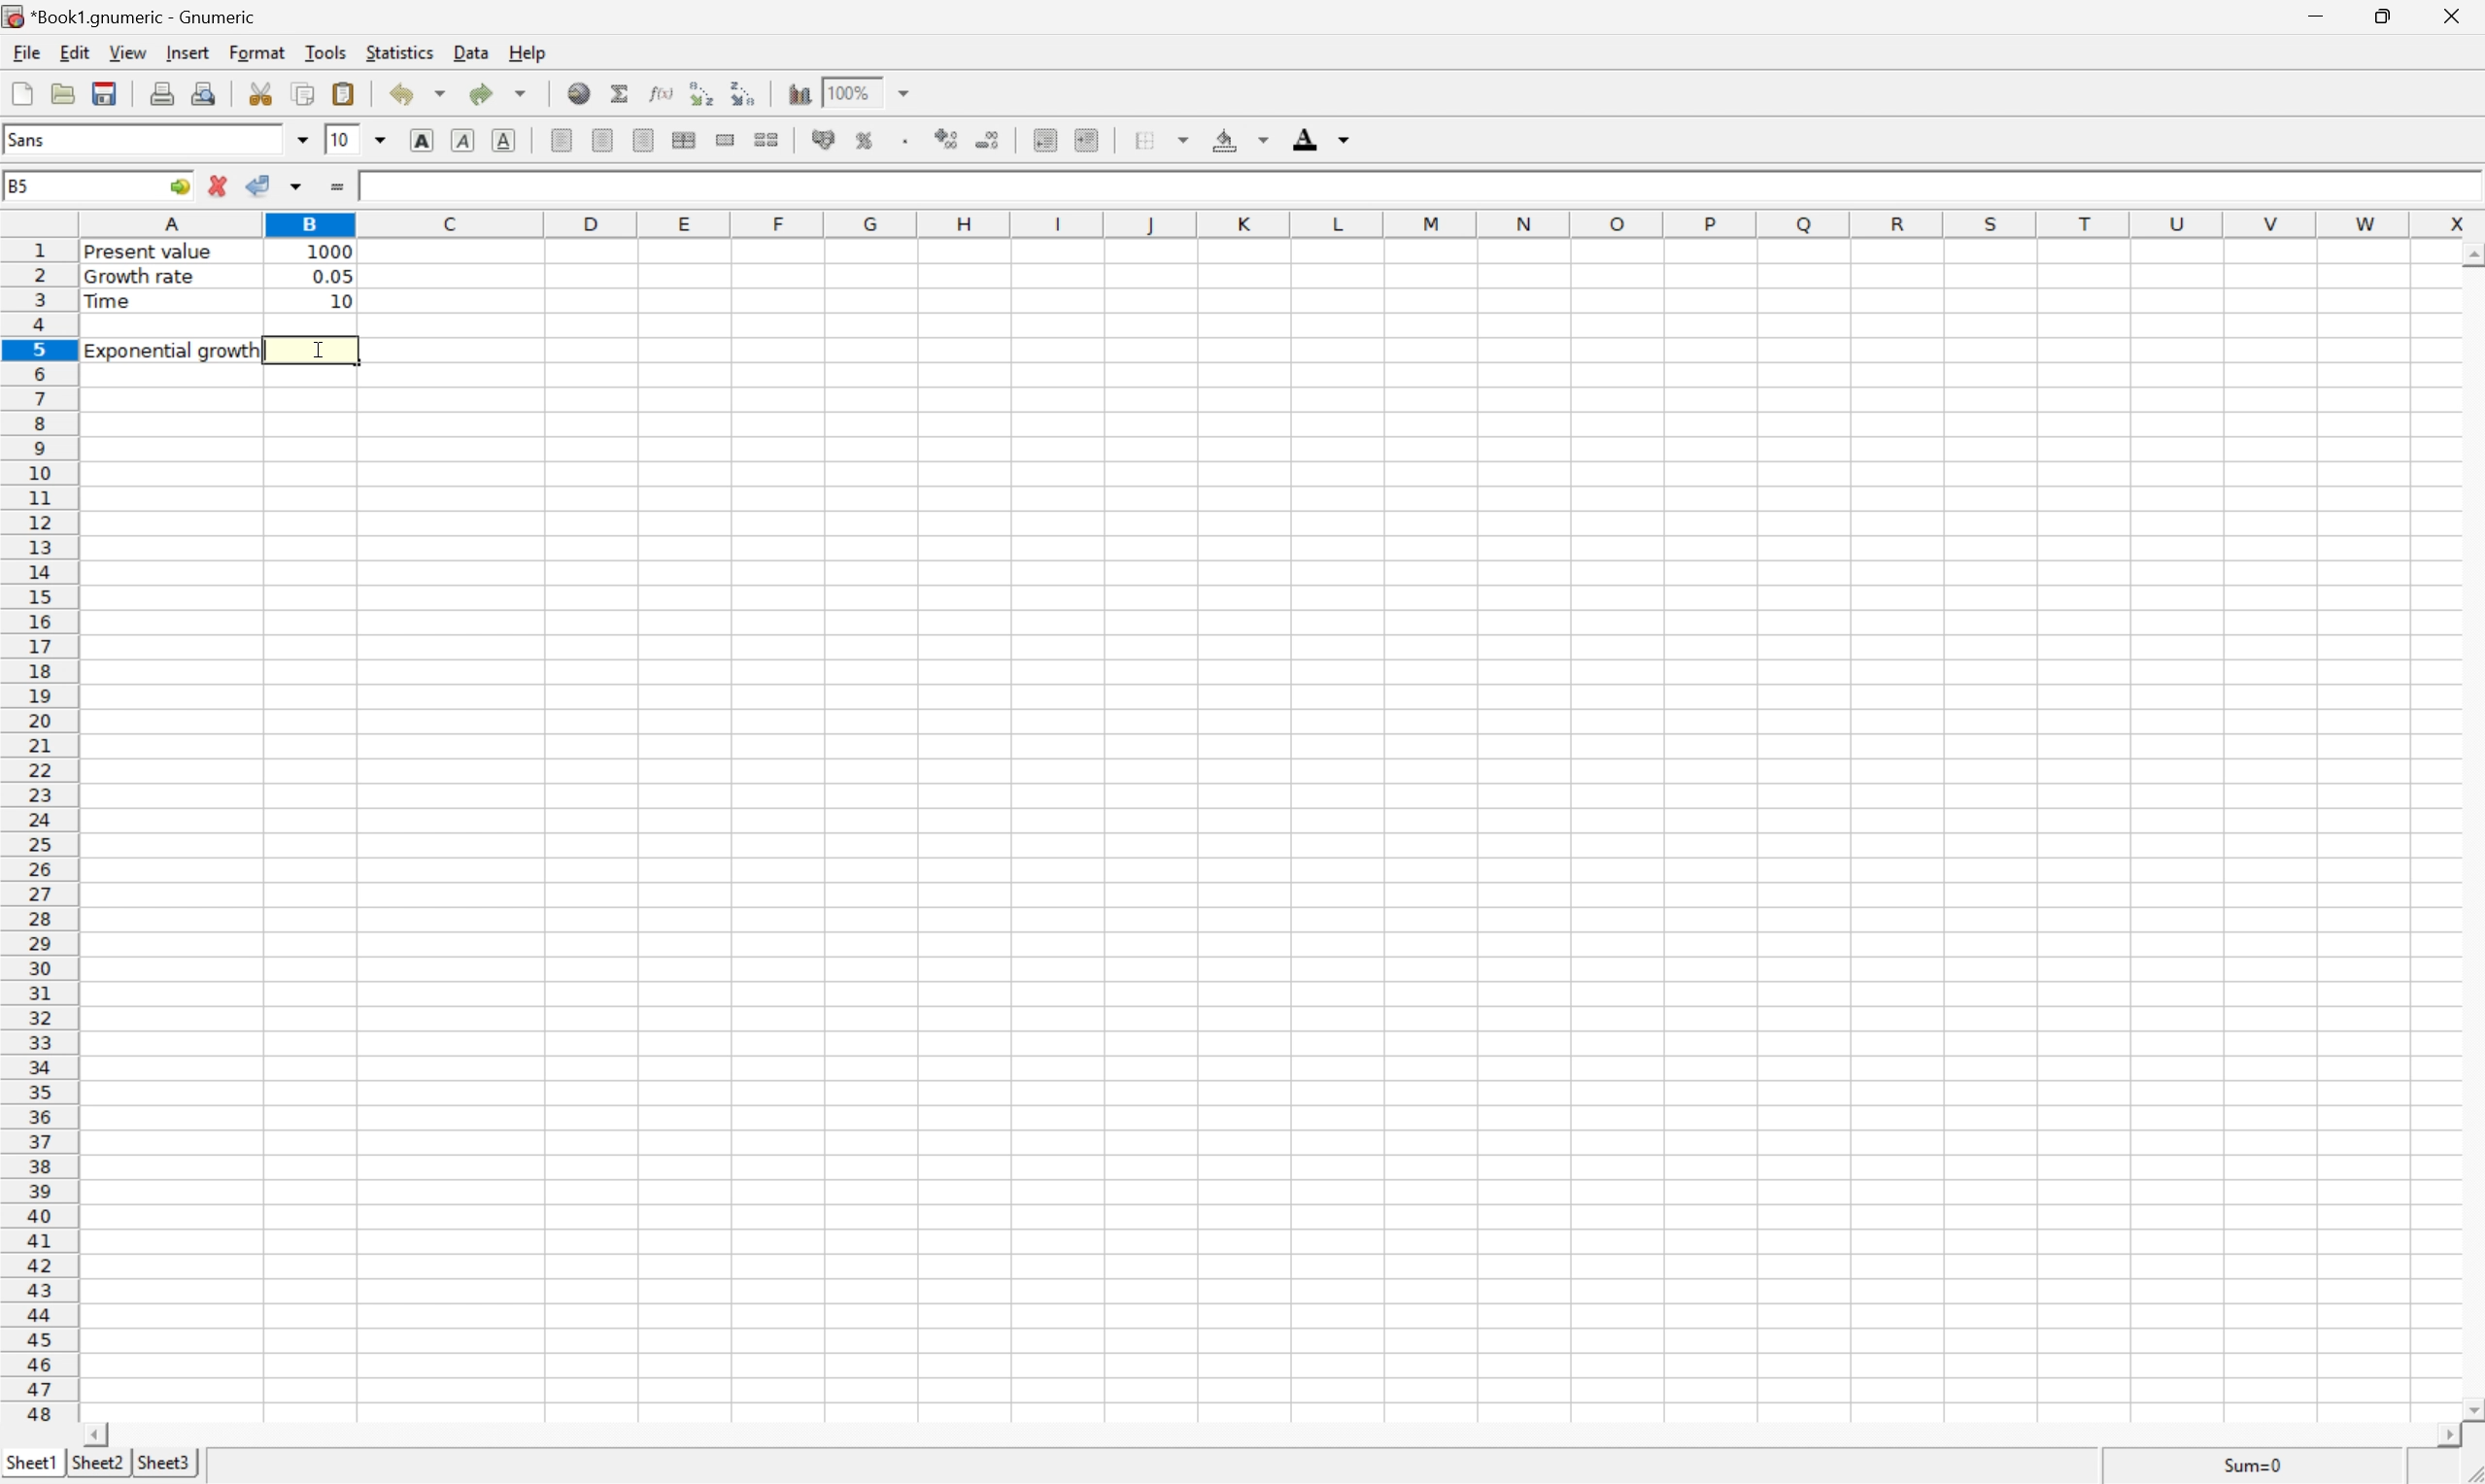  Describe the element at coordinates (255, 52) in the screenshot. I see `Format` at that location.